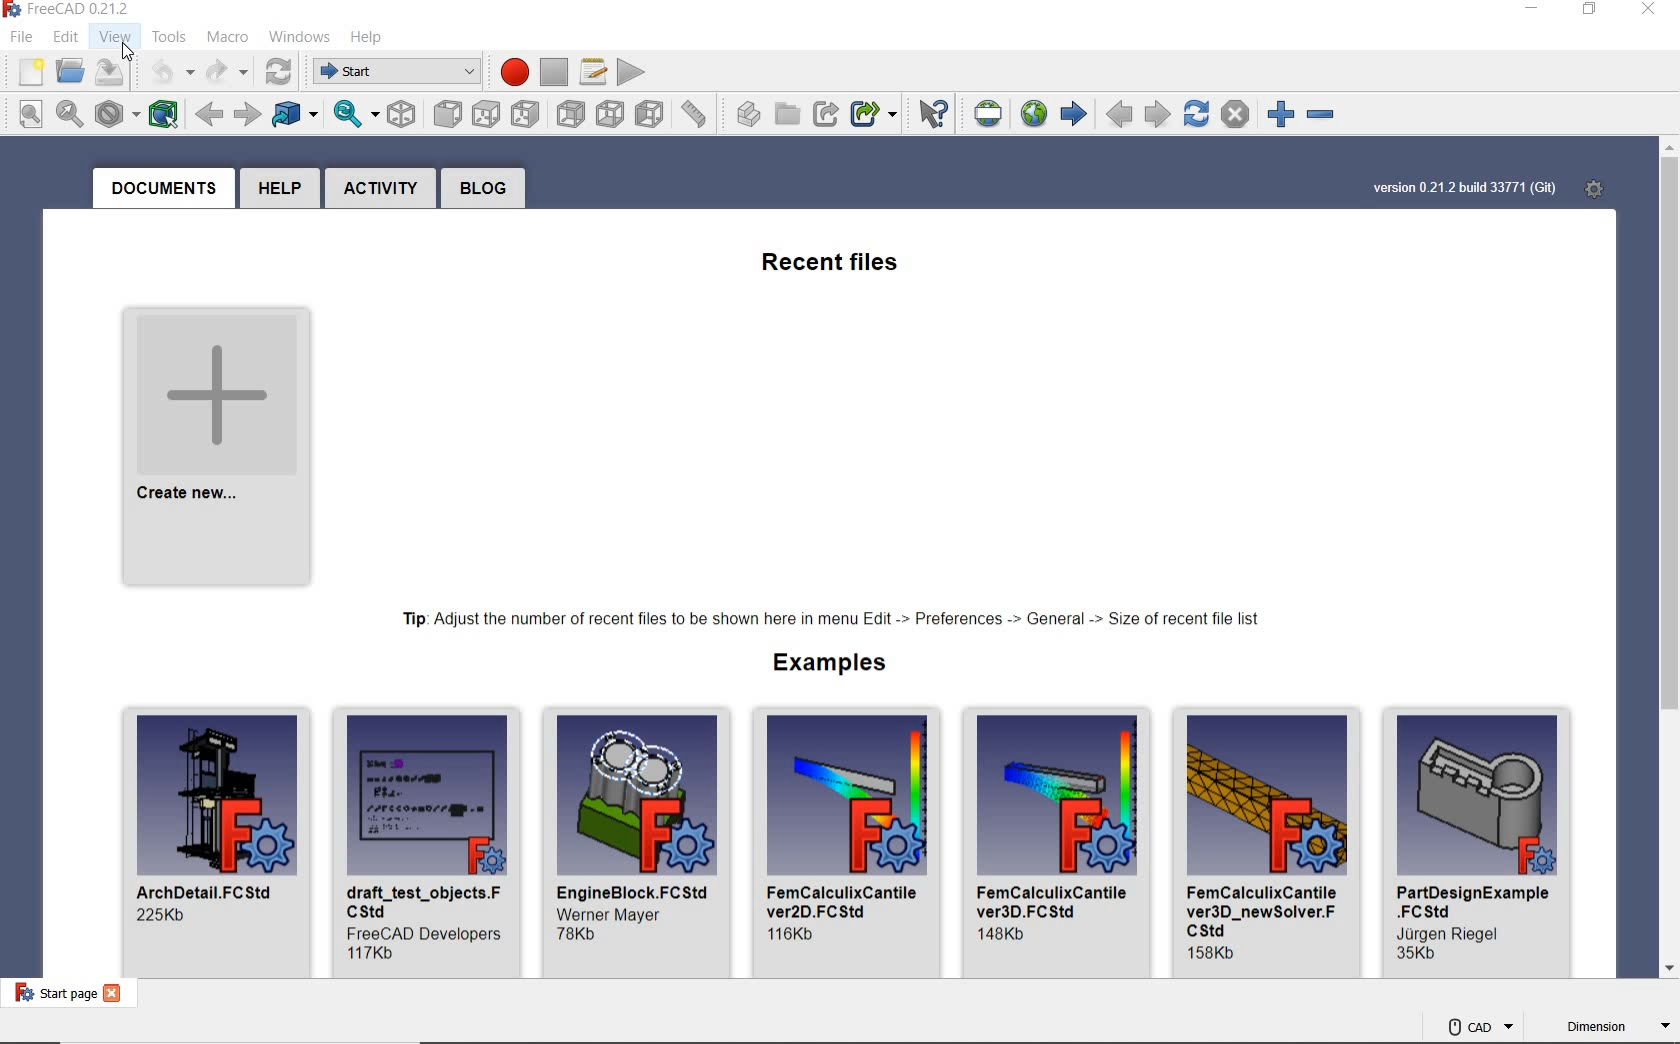  Describe the element at coordinates (300, 37) in the screenshot. I see `windows` at that location.